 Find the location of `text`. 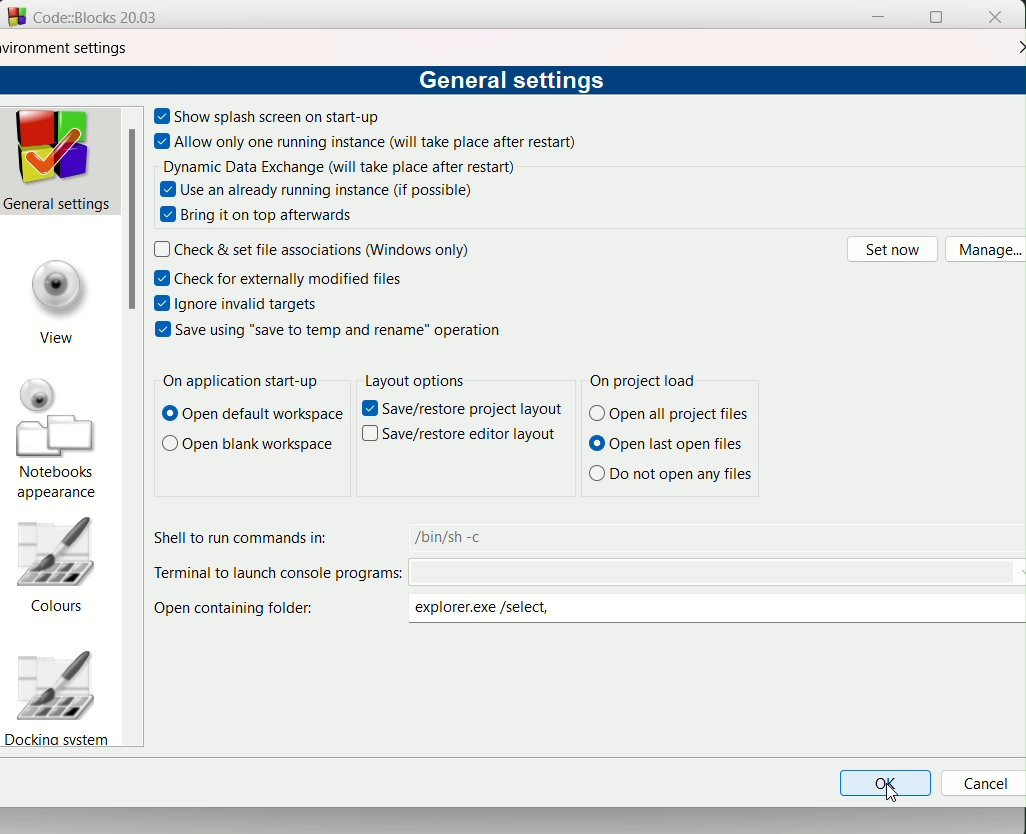

text is located at coordinates (161, 248).